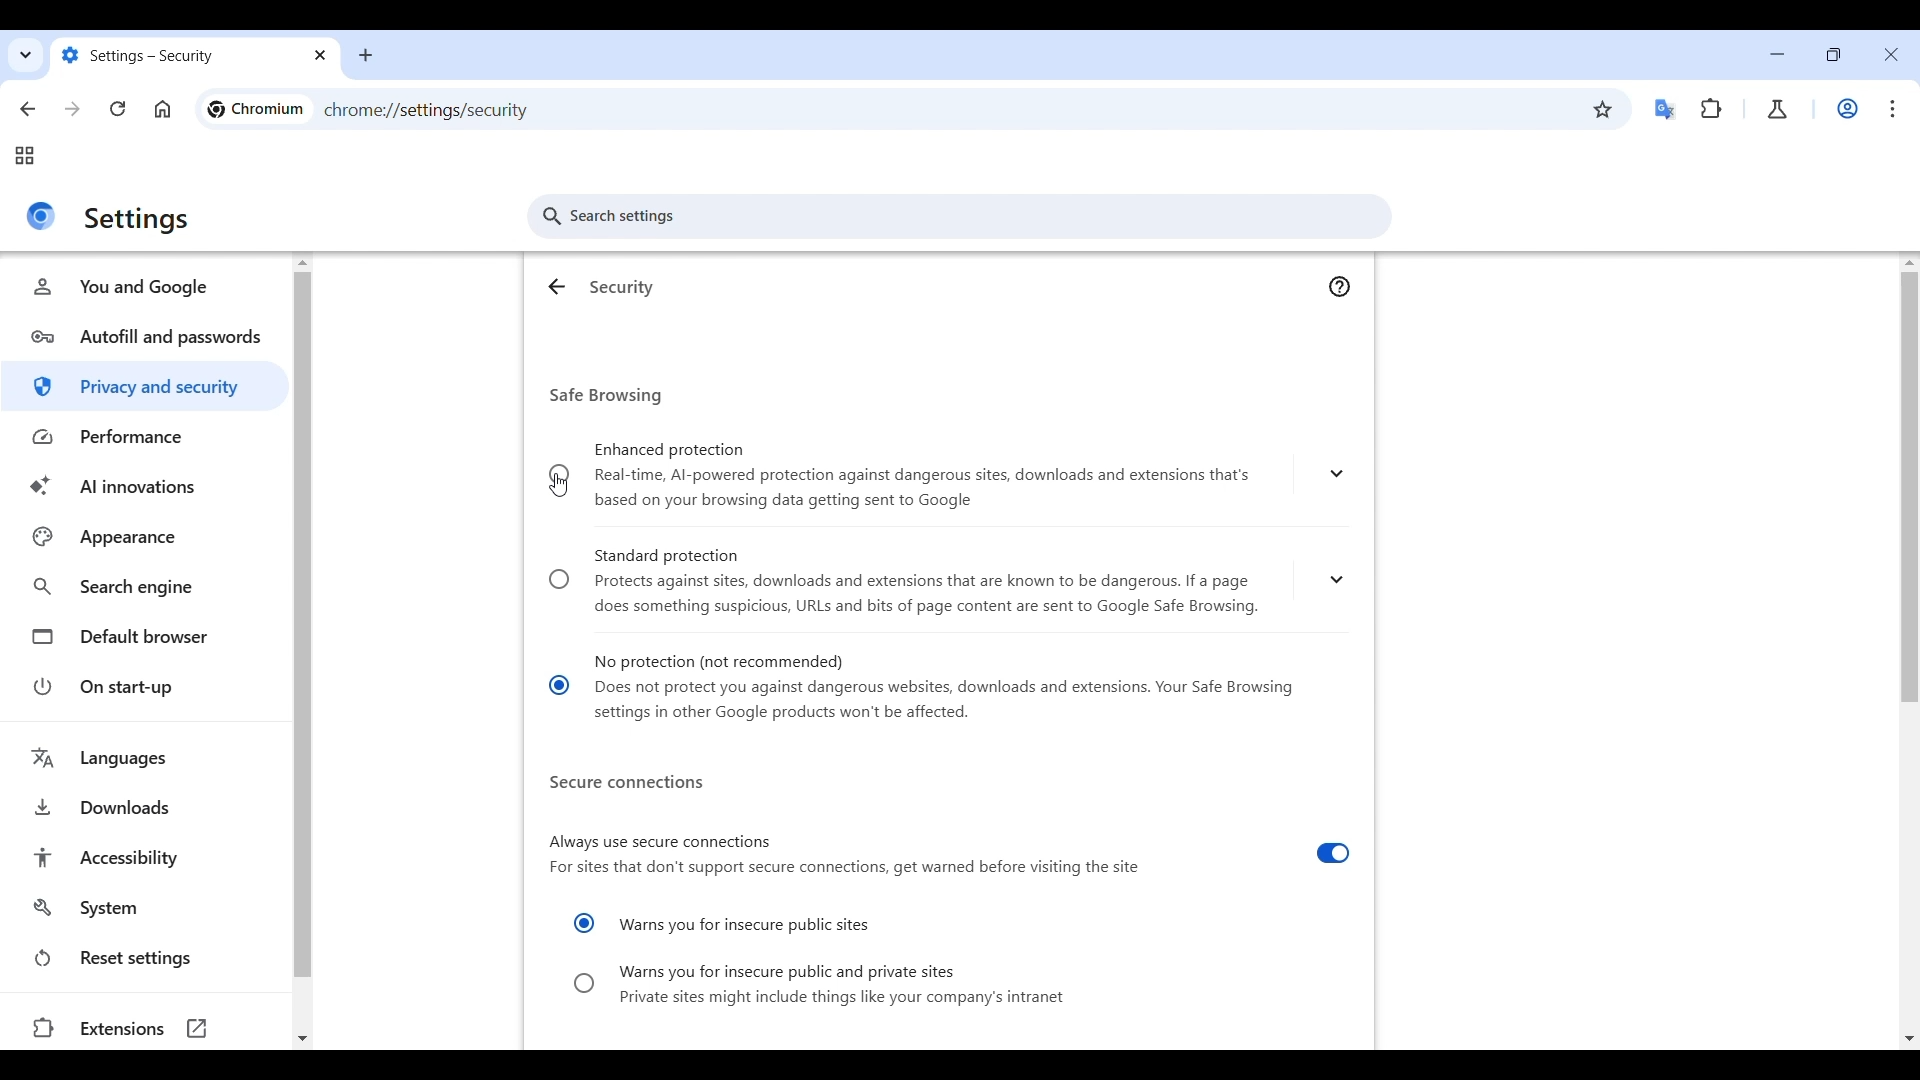 The height and width of the screenshot is (1080, 1920). I want to click on Minimize, so click(1777, 54).